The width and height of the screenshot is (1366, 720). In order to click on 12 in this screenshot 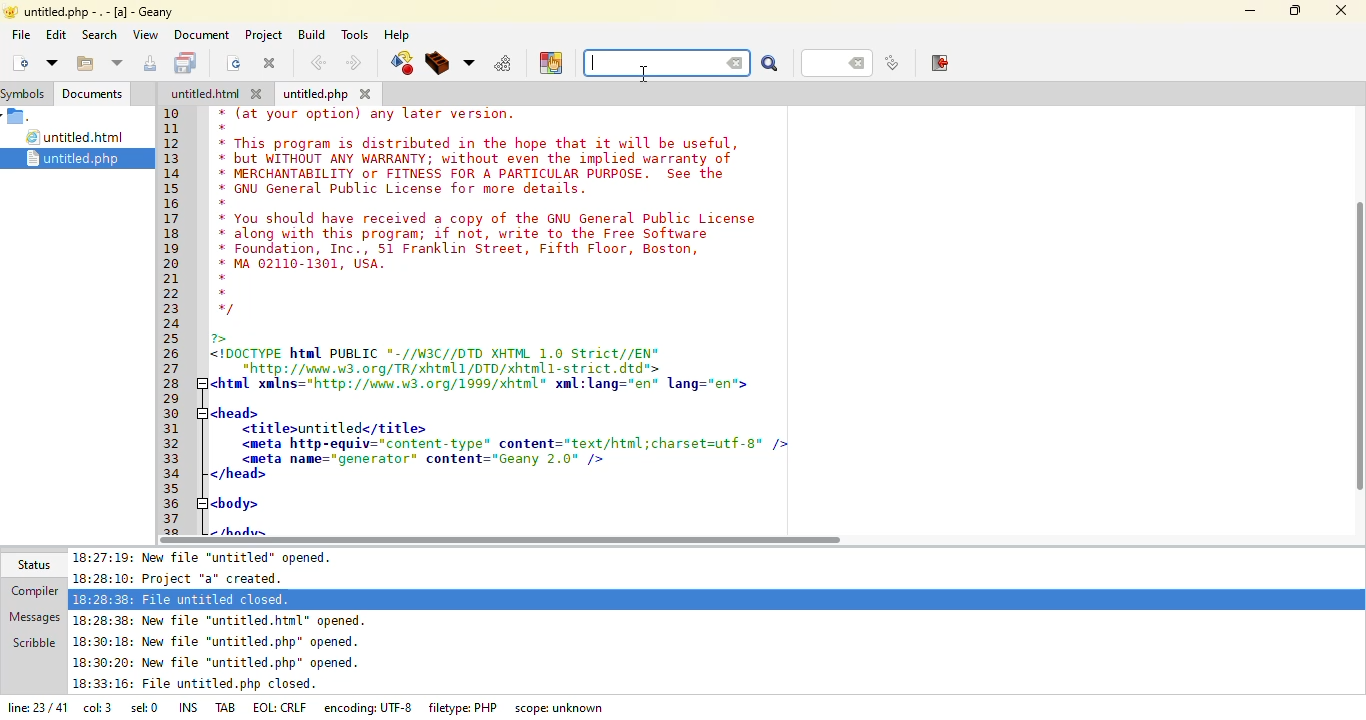, I will do `click(171, 143)`.